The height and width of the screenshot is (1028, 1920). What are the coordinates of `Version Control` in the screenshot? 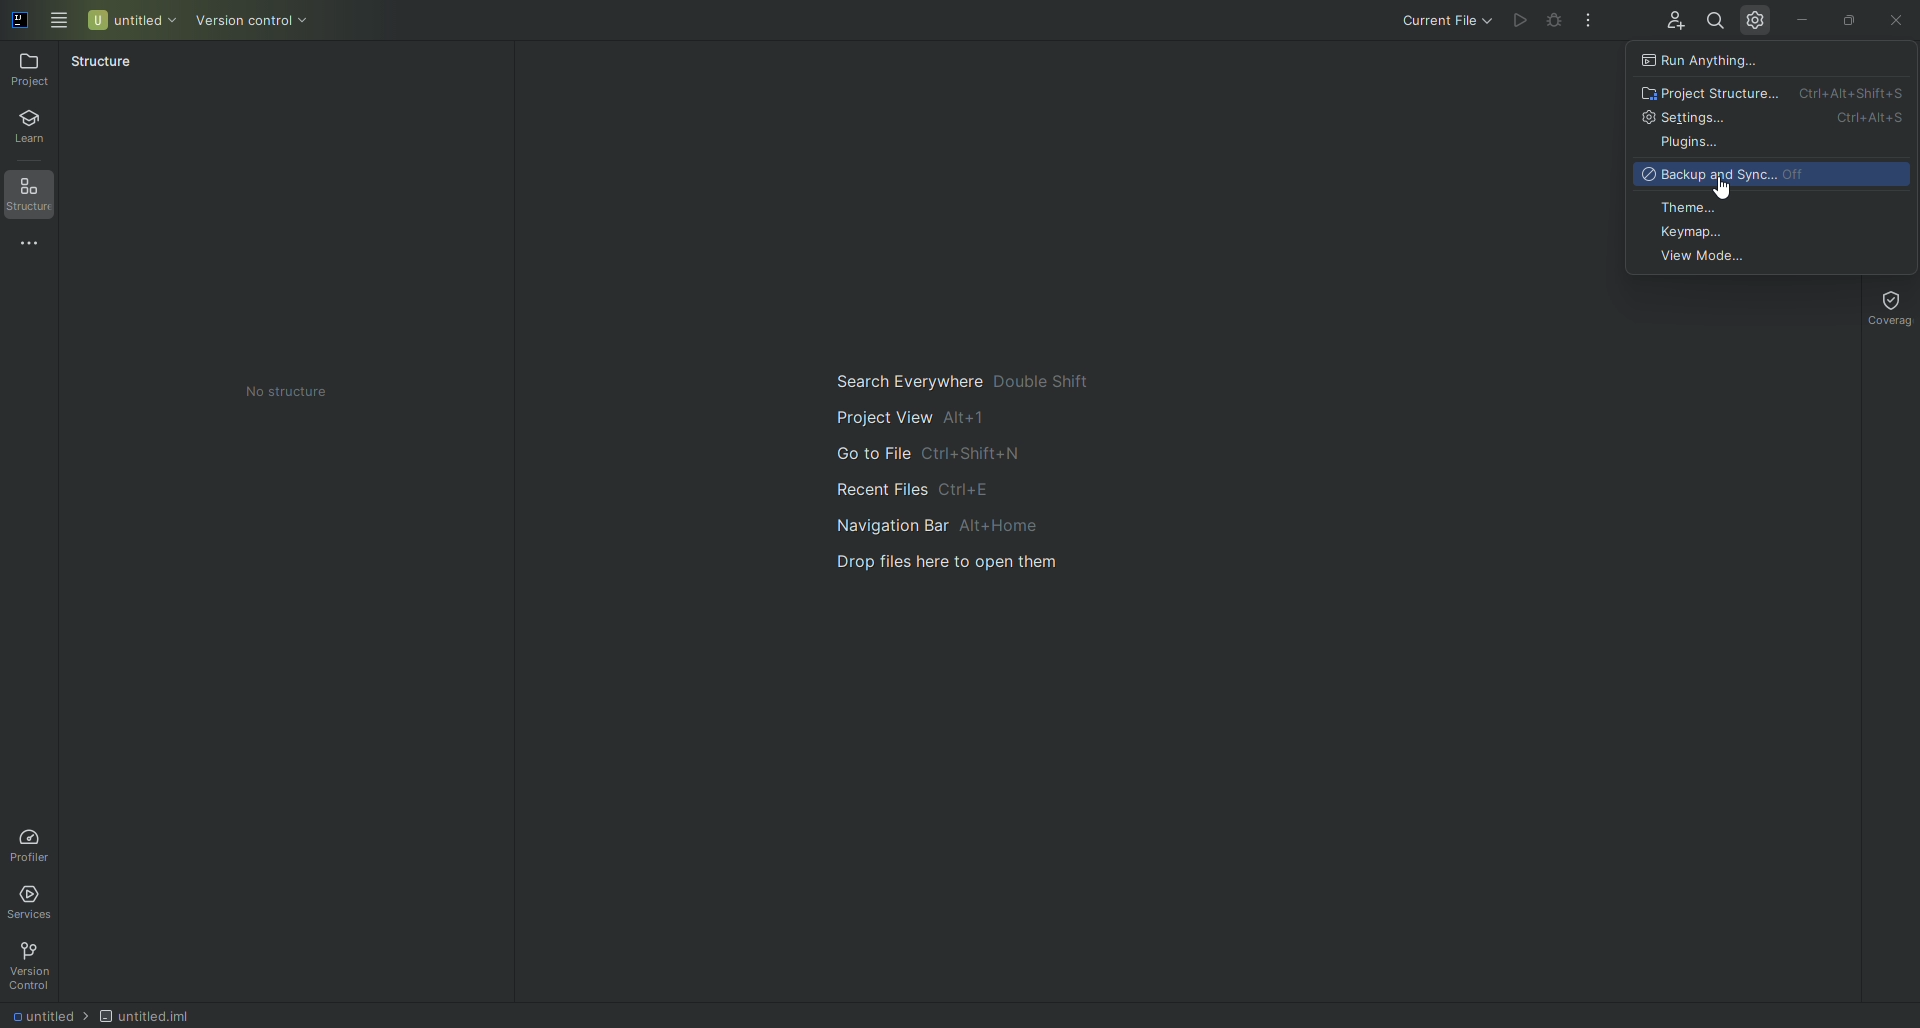 It's located at (269, 22).